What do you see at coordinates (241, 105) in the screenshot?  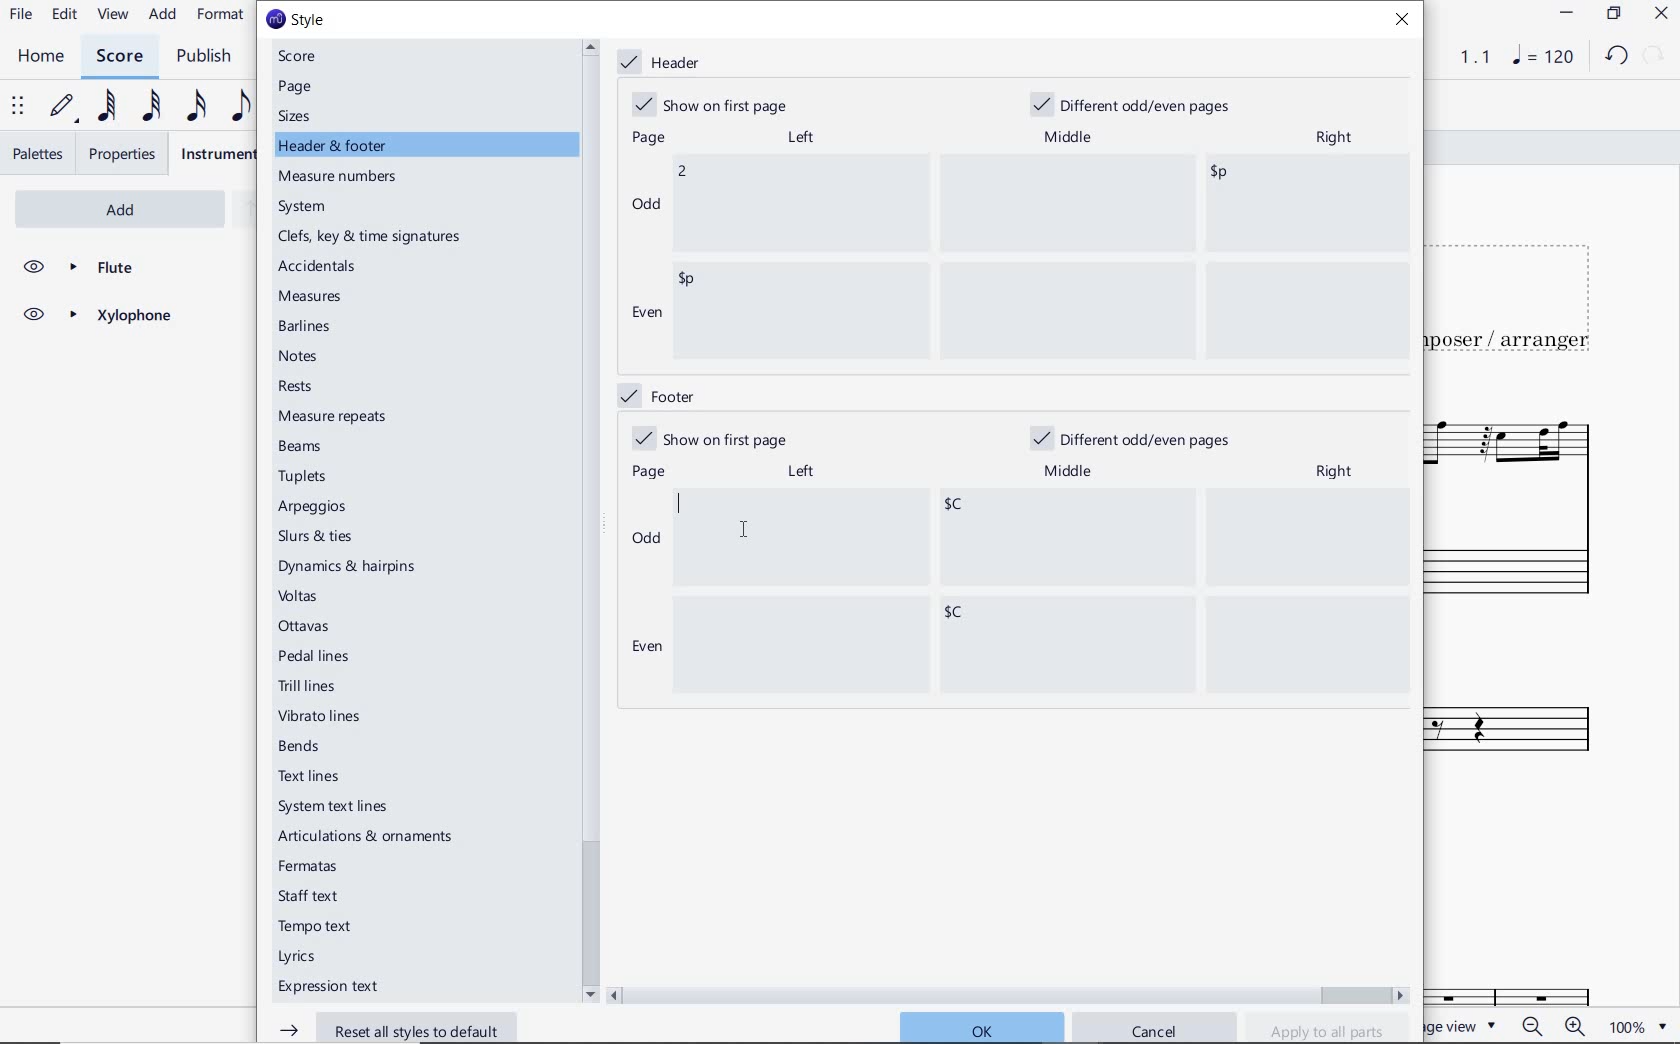 I see `EIGHTH NOTE` at bounding box center [241, 105].